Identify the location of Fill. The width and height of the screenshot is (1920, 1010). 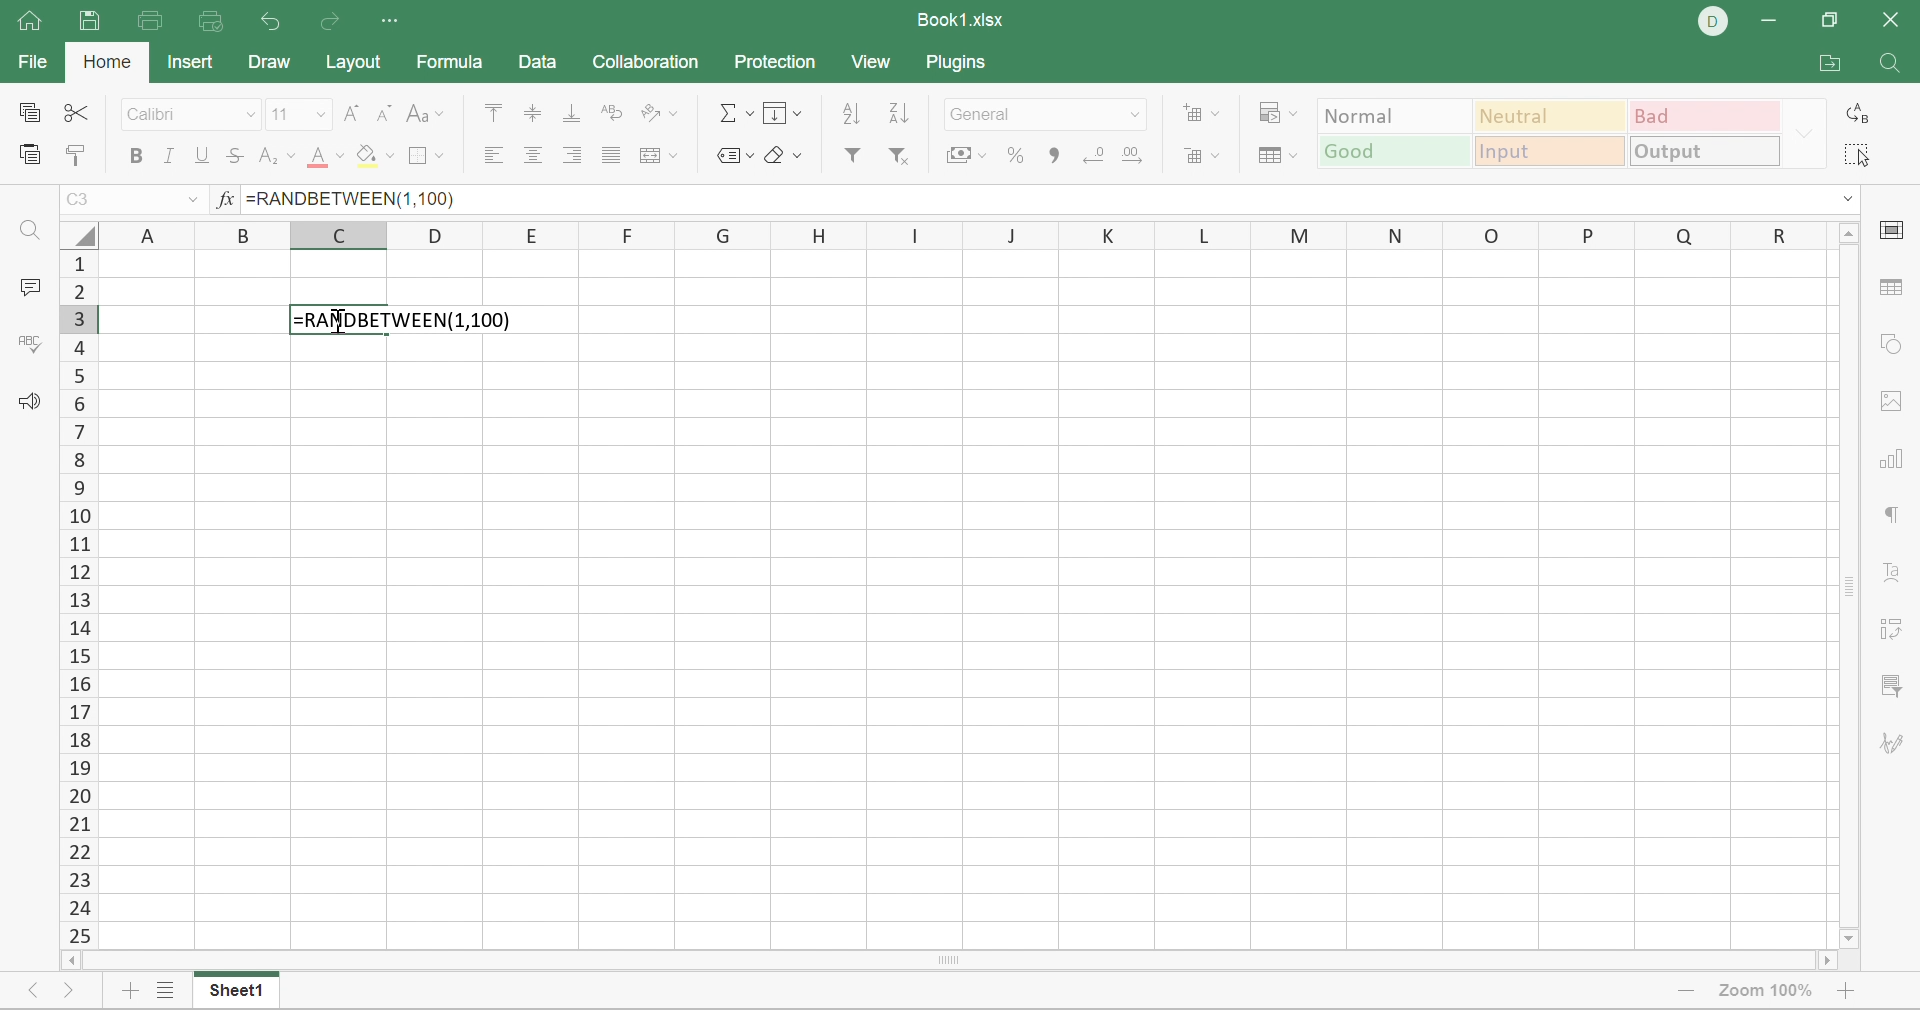
(785, 110).